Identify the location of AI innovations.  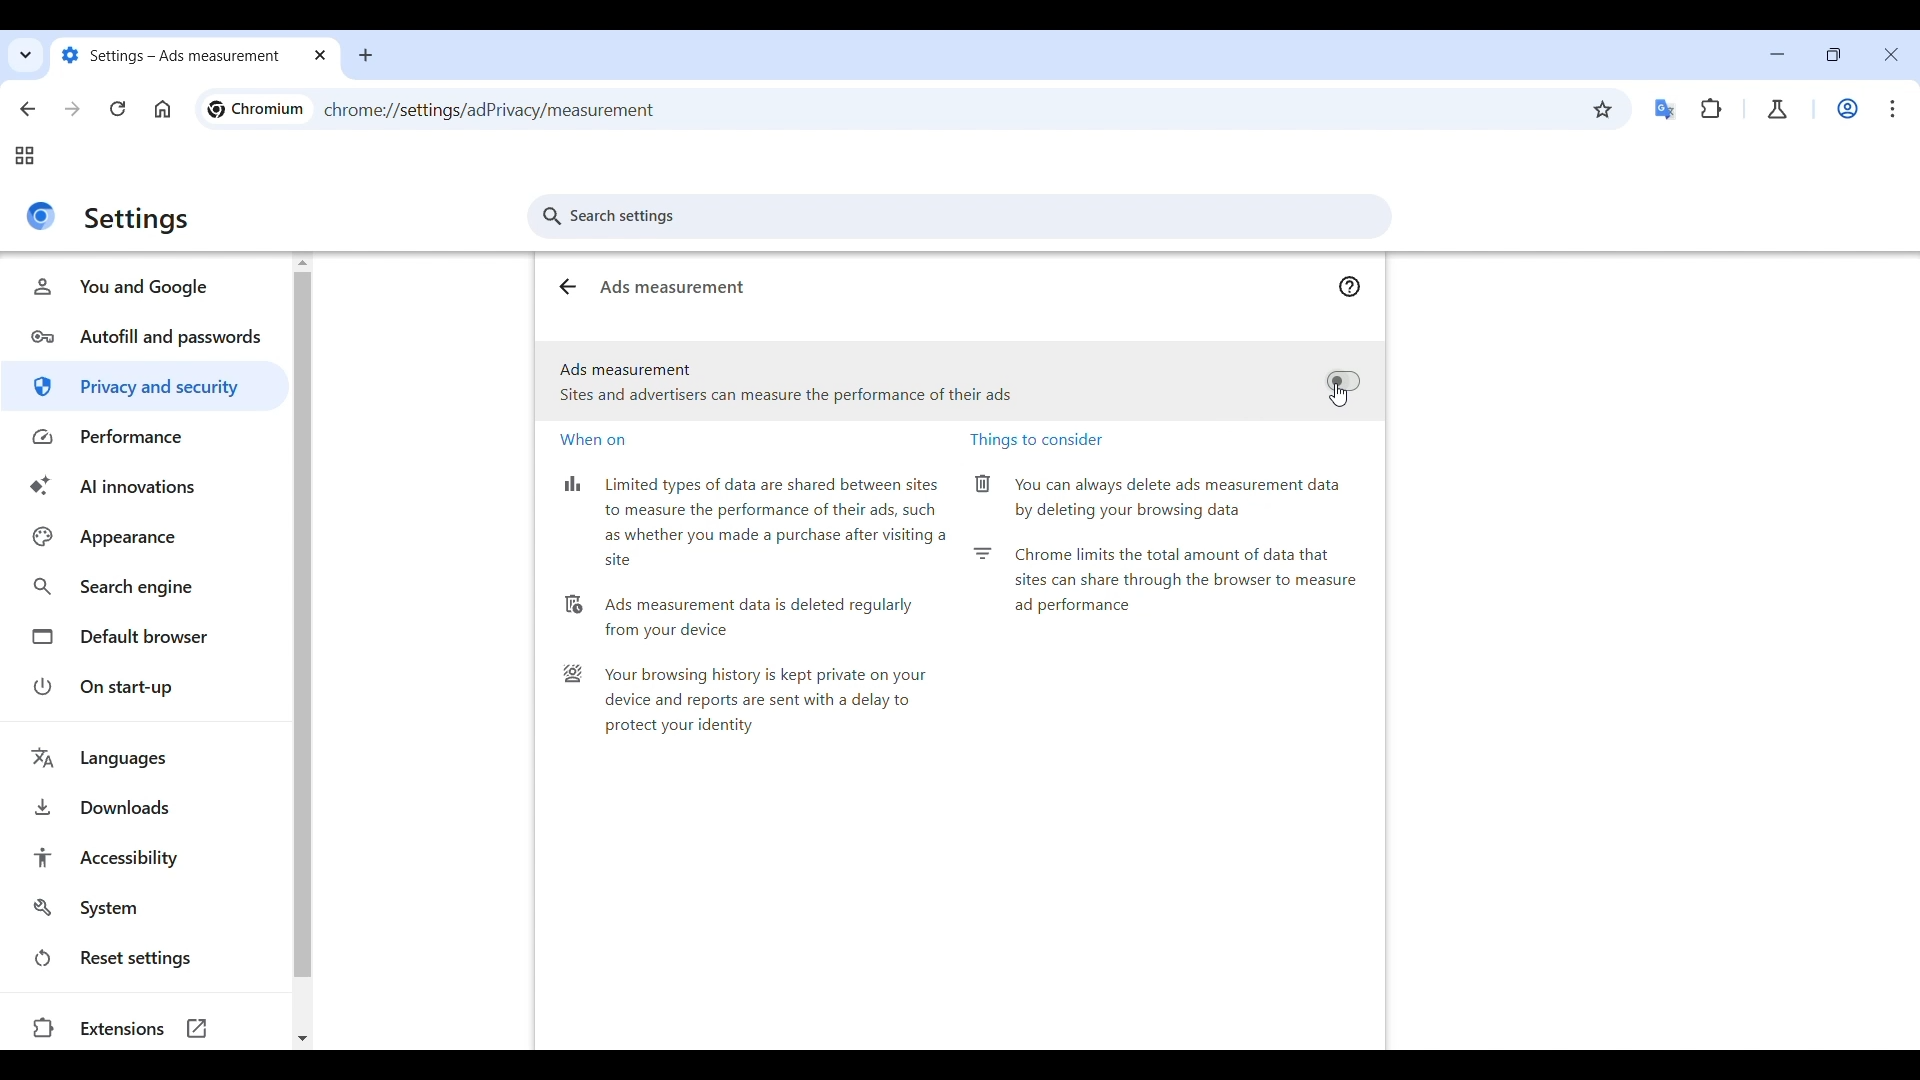
(144, 487).